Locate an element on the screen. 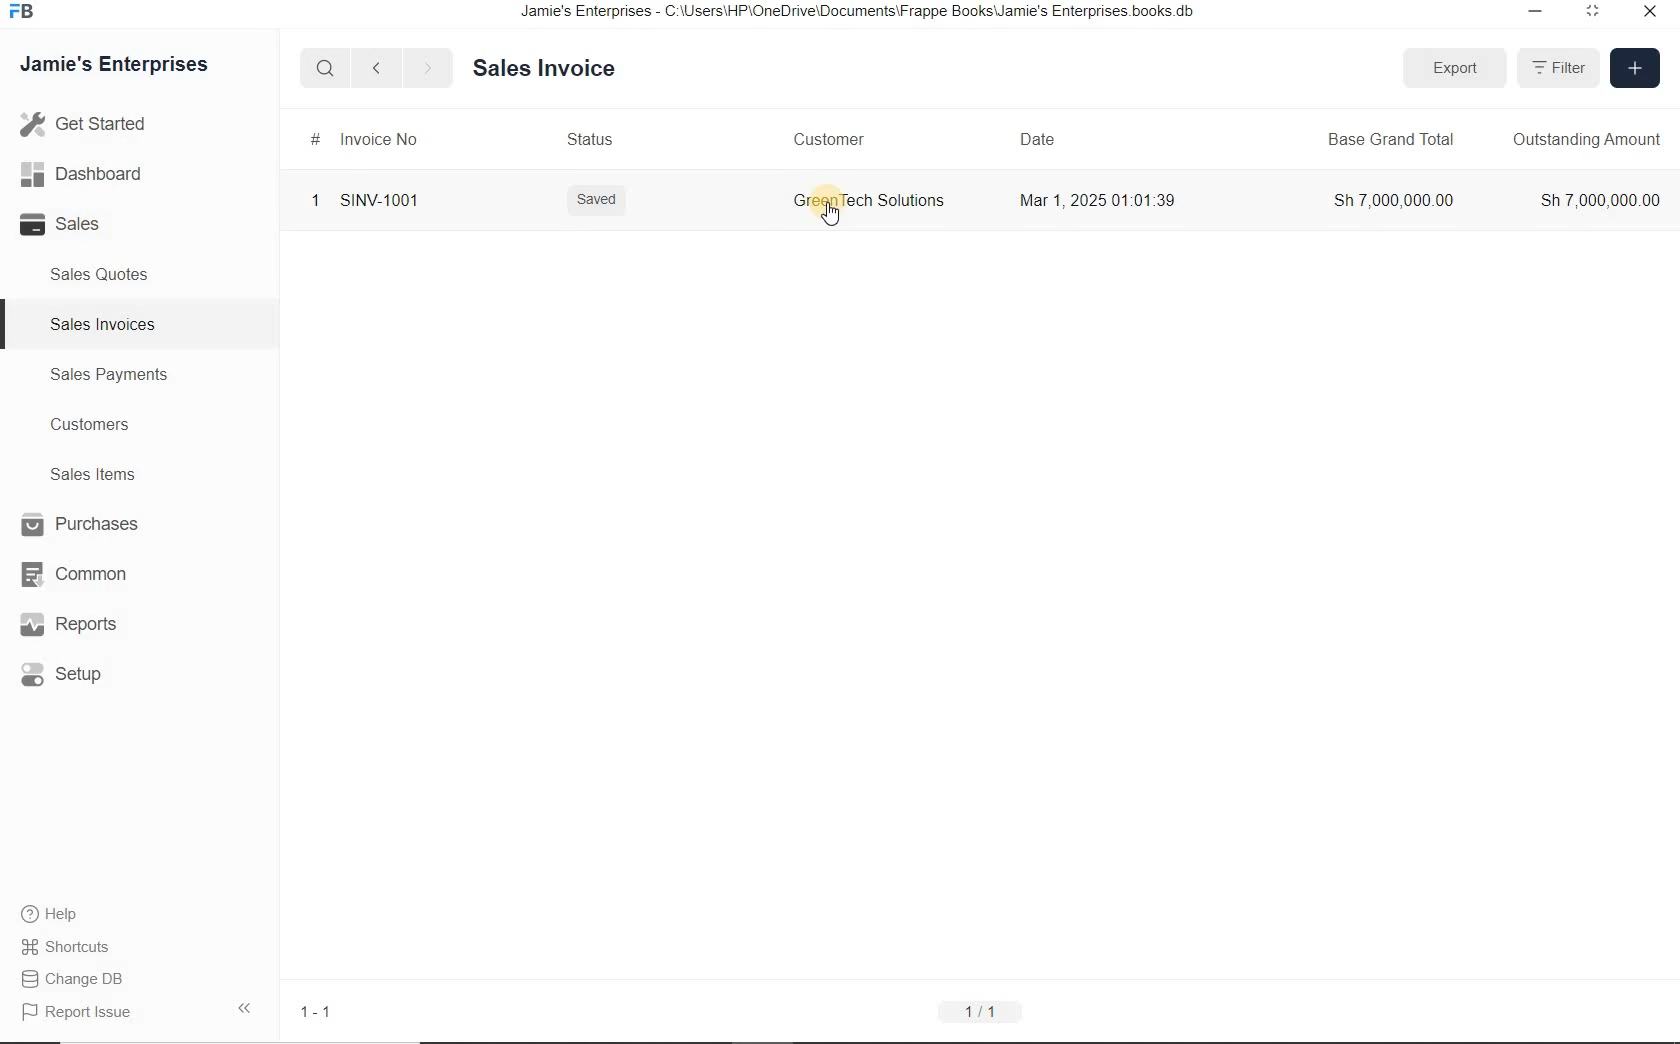 The height and width of the screenshot is (1044, 1680). 1 SINV-1001 Saved GregnTech Solutions Mar 1, 2025 01:01:39 Sh 7,000,000.00 Sh 7,000,000.00 is located at coordinates (980, 207).